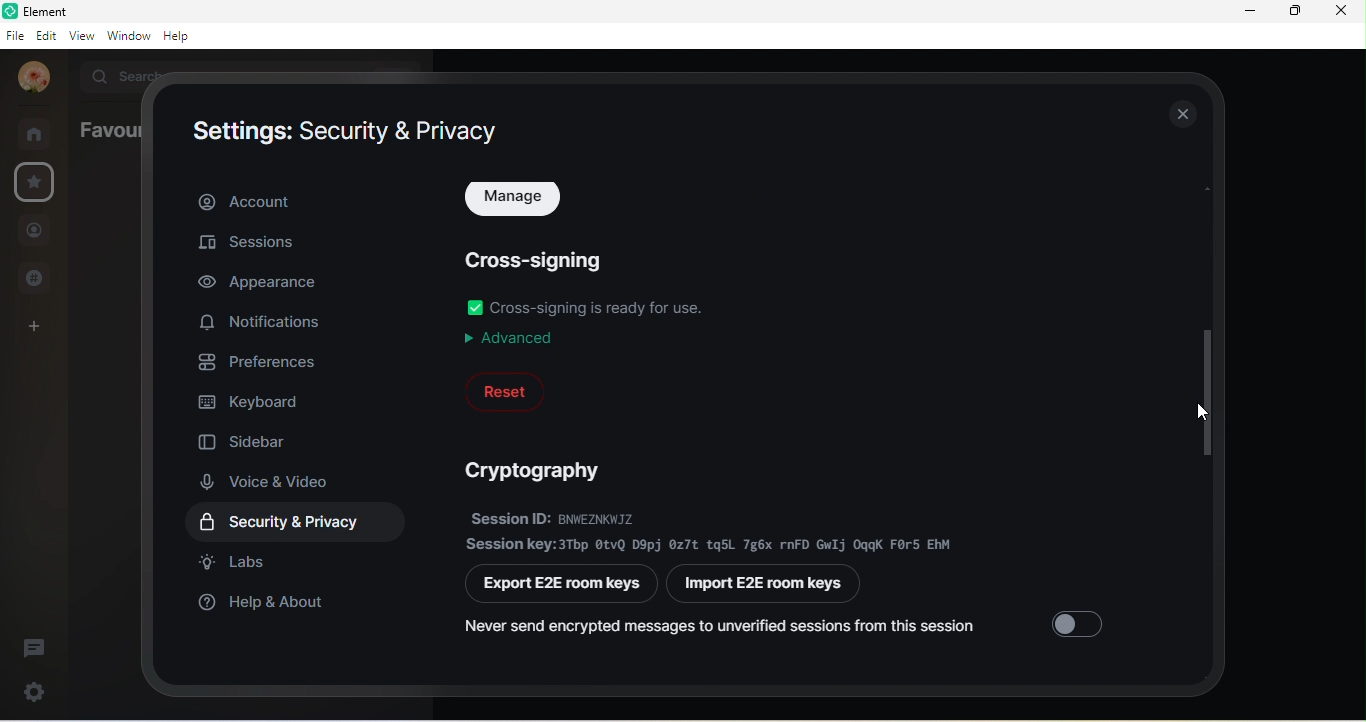 Image resolution: width=1366 pixels, height=722 pixels. I want to click on cursor movement, so click(1204, 416).